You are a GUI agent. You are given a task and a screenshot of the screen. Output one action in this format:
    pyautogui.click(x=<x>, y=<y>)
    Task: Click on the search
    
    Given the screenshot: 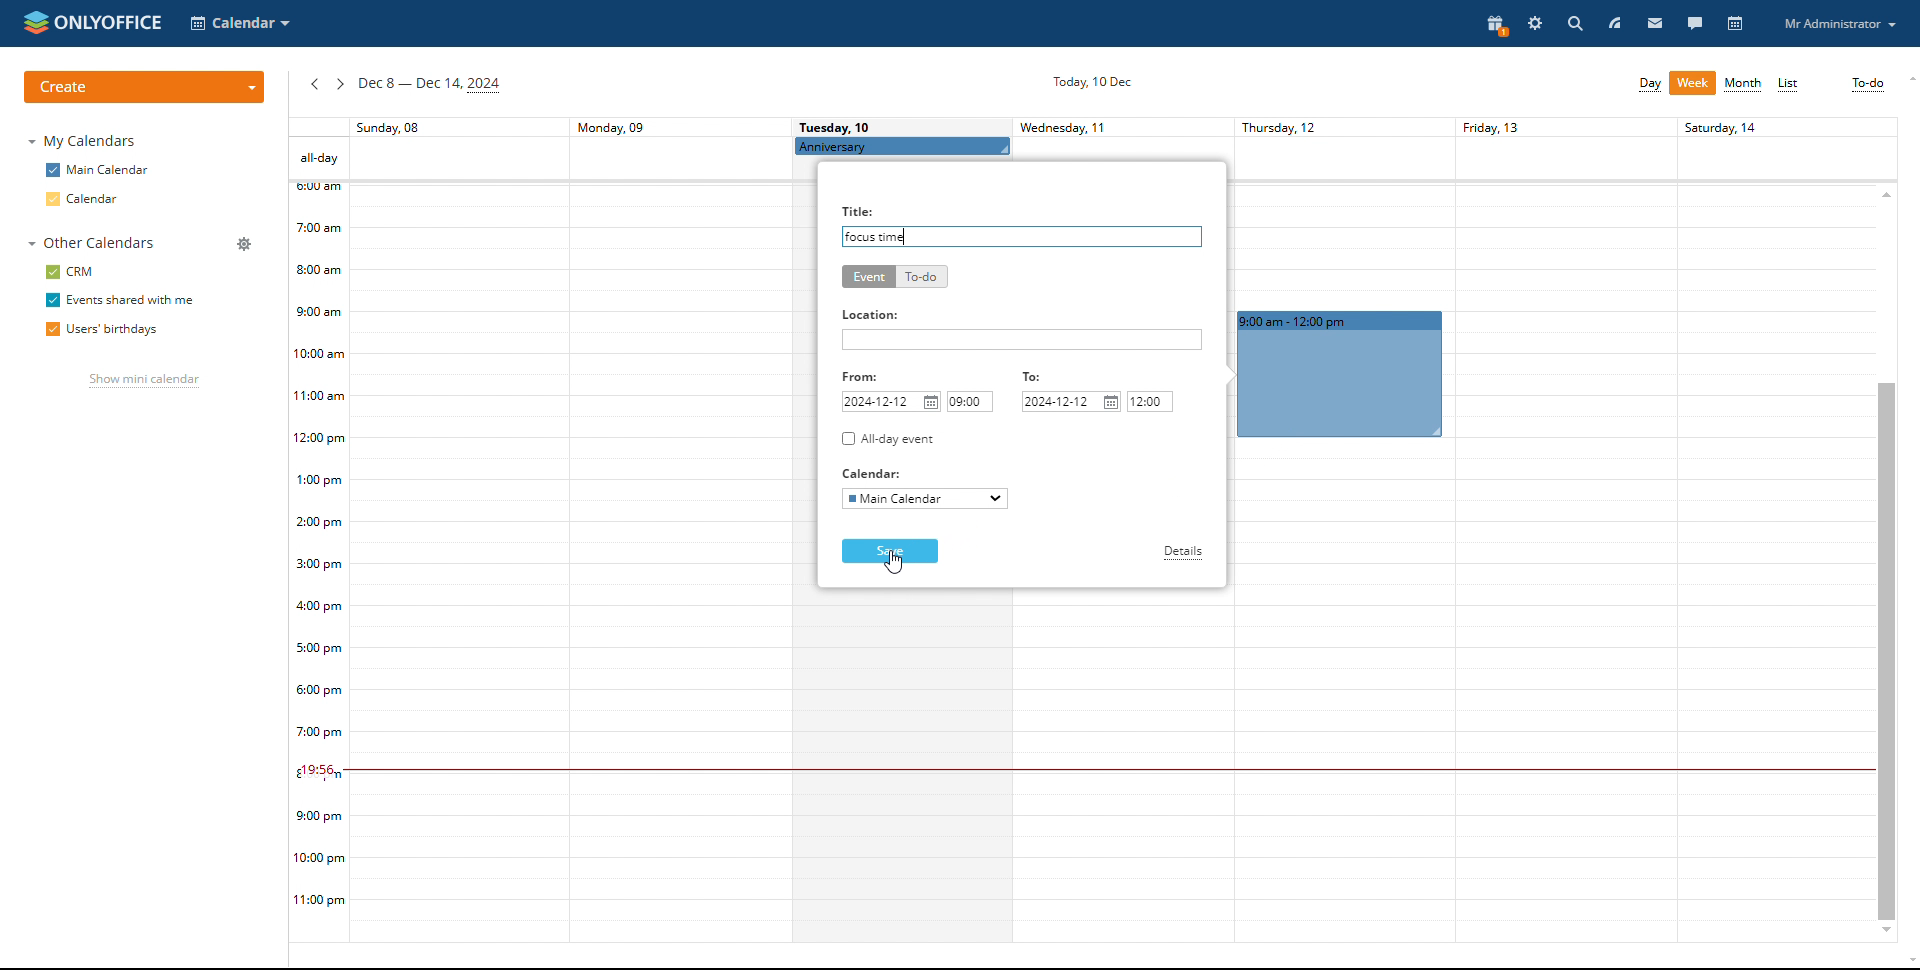 What is the action you would take?
    pyautogui.click(x=1573, y=23)
    